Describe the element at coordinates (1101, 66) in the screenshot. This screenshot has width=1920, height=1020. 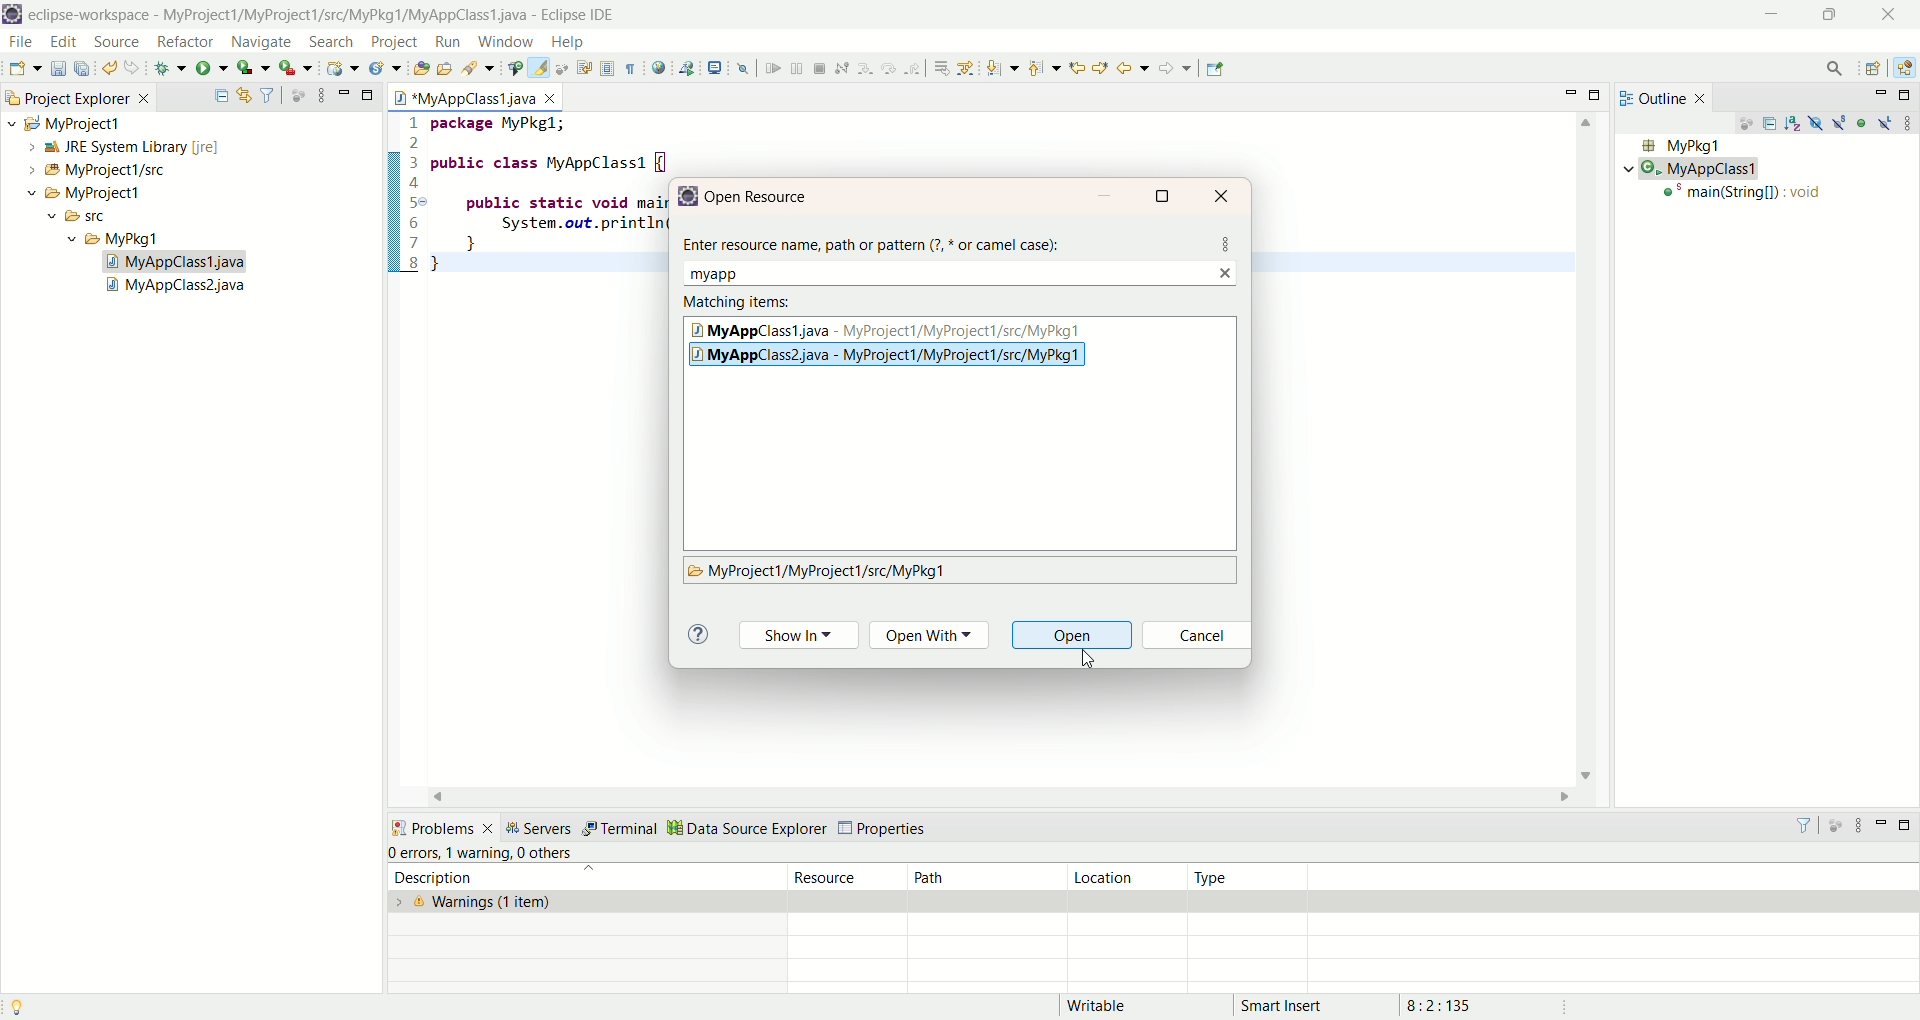
I see `next edit location` at that location.